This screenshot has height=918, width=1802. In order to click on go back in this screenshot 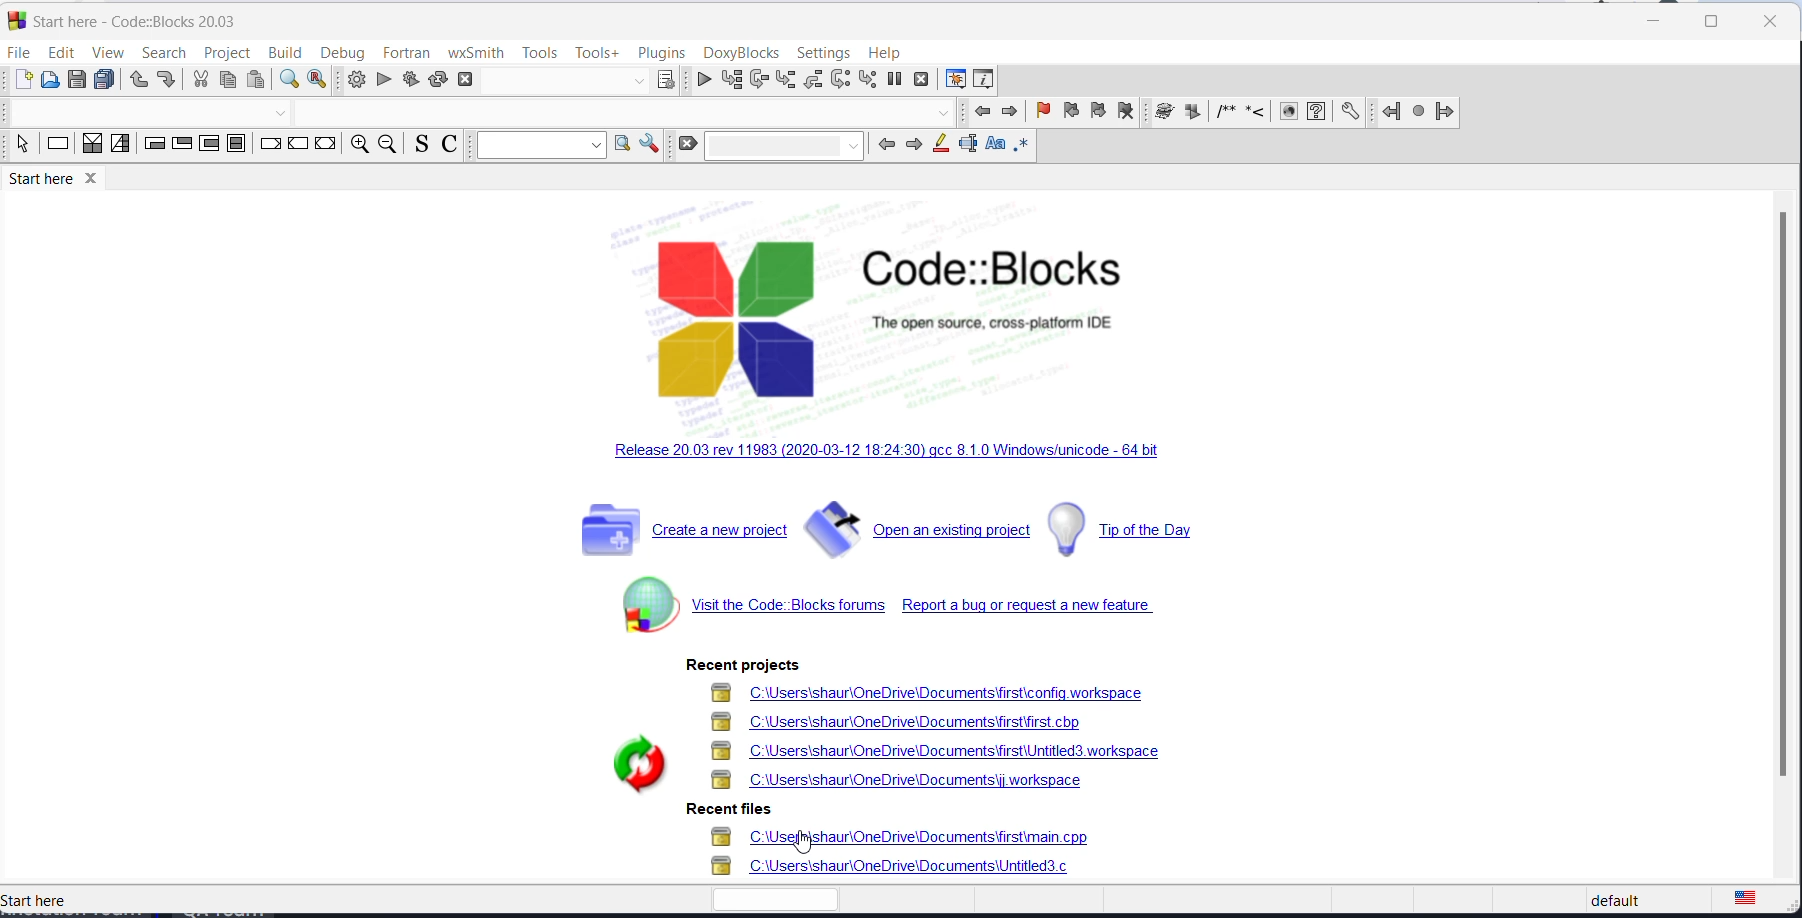, I will do `click(884, 148)`.